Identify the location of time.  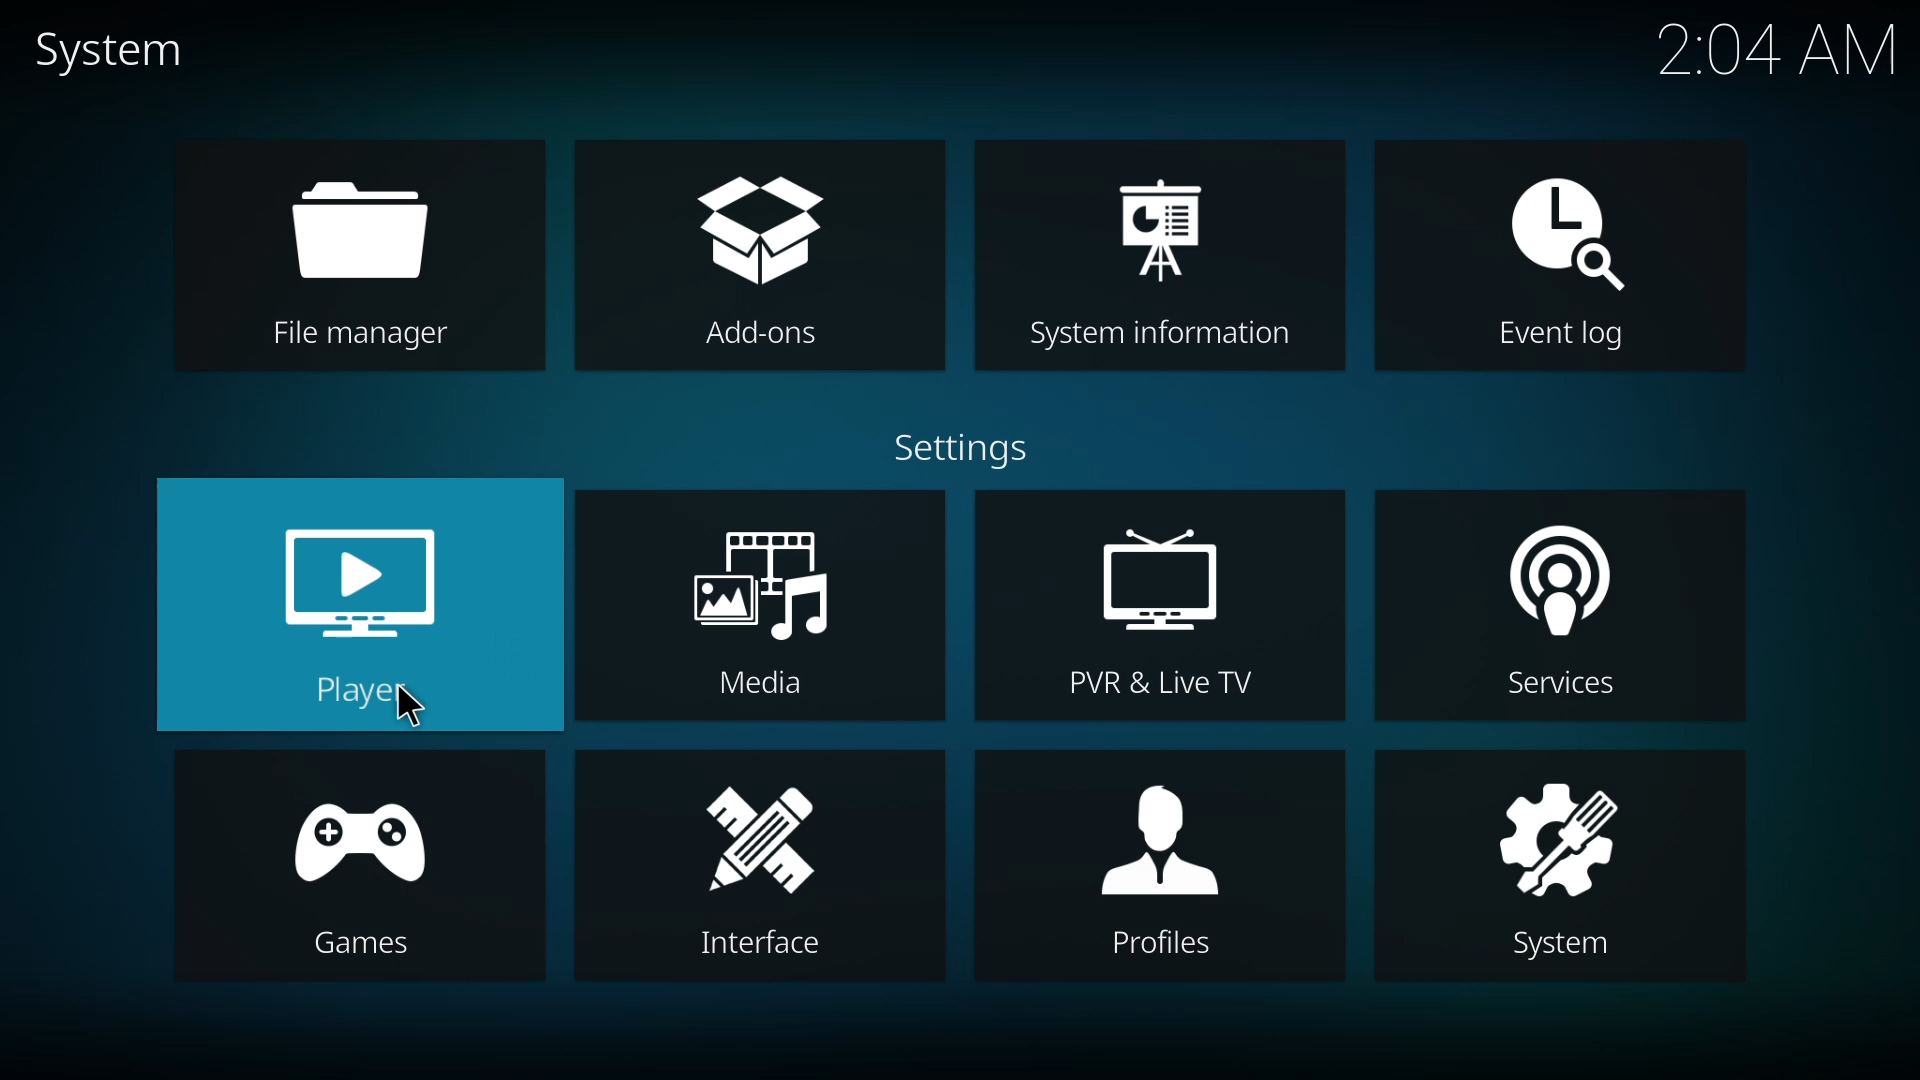
(1786, 52).